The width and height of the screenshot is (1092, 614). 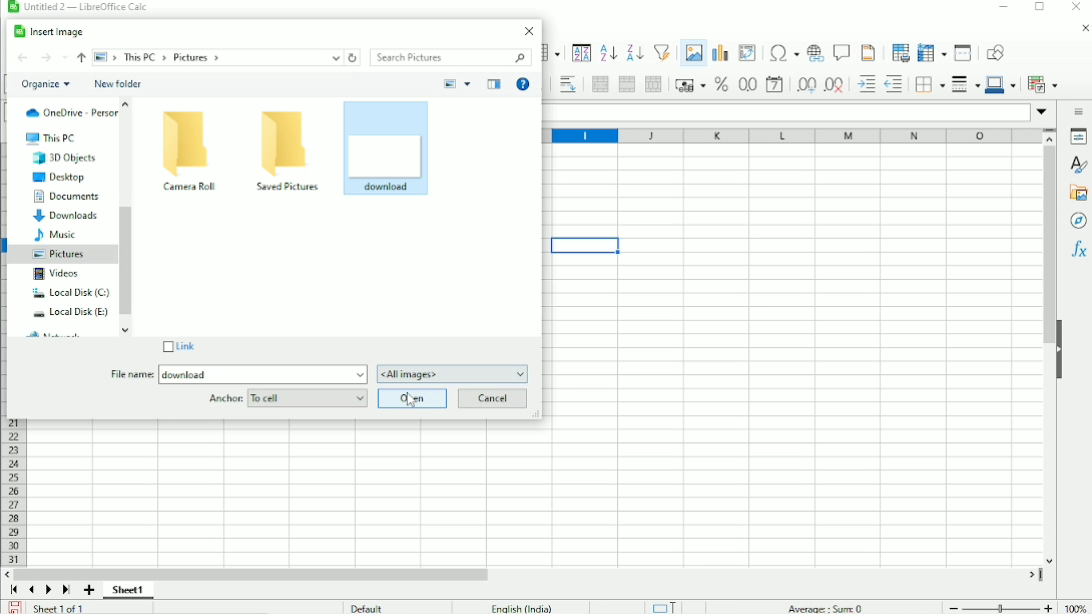 I want to click on Delete decimal place, so click(x=832, y=86).